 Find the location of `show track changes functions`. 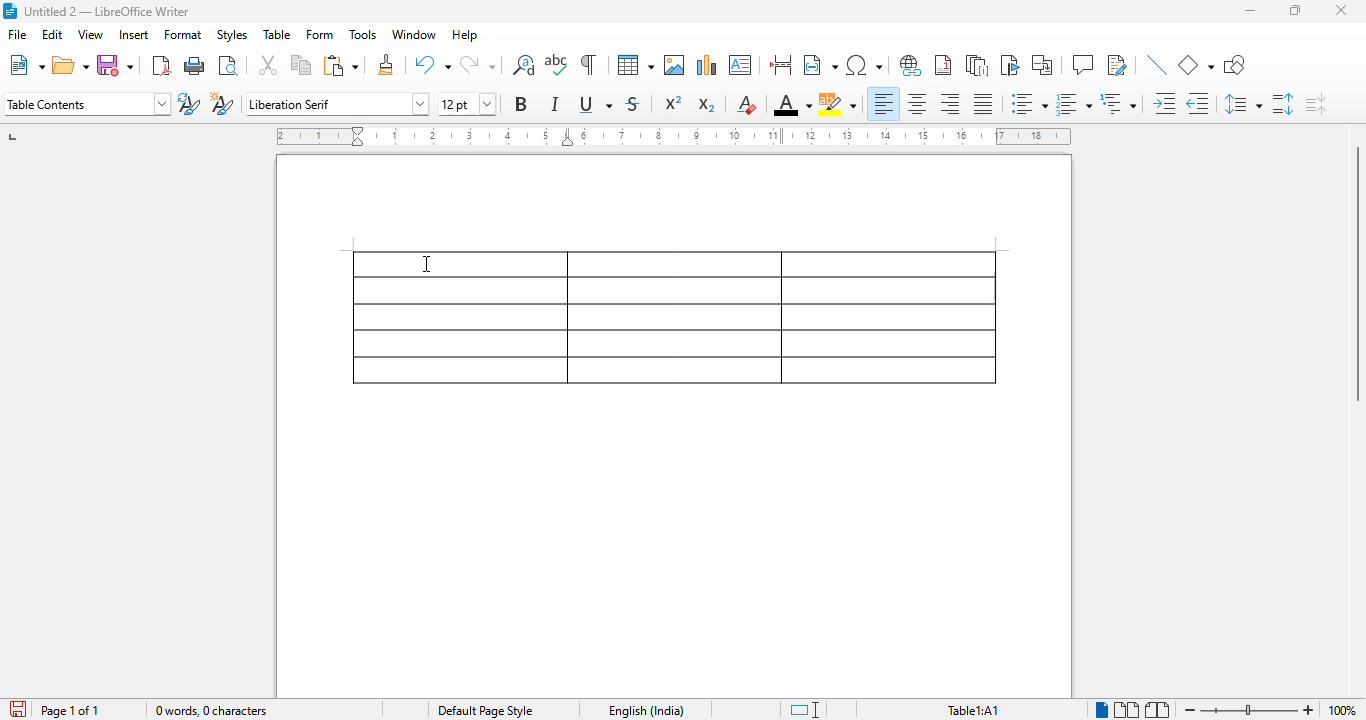

show track changes functions is located at coordinates (1118, 64).